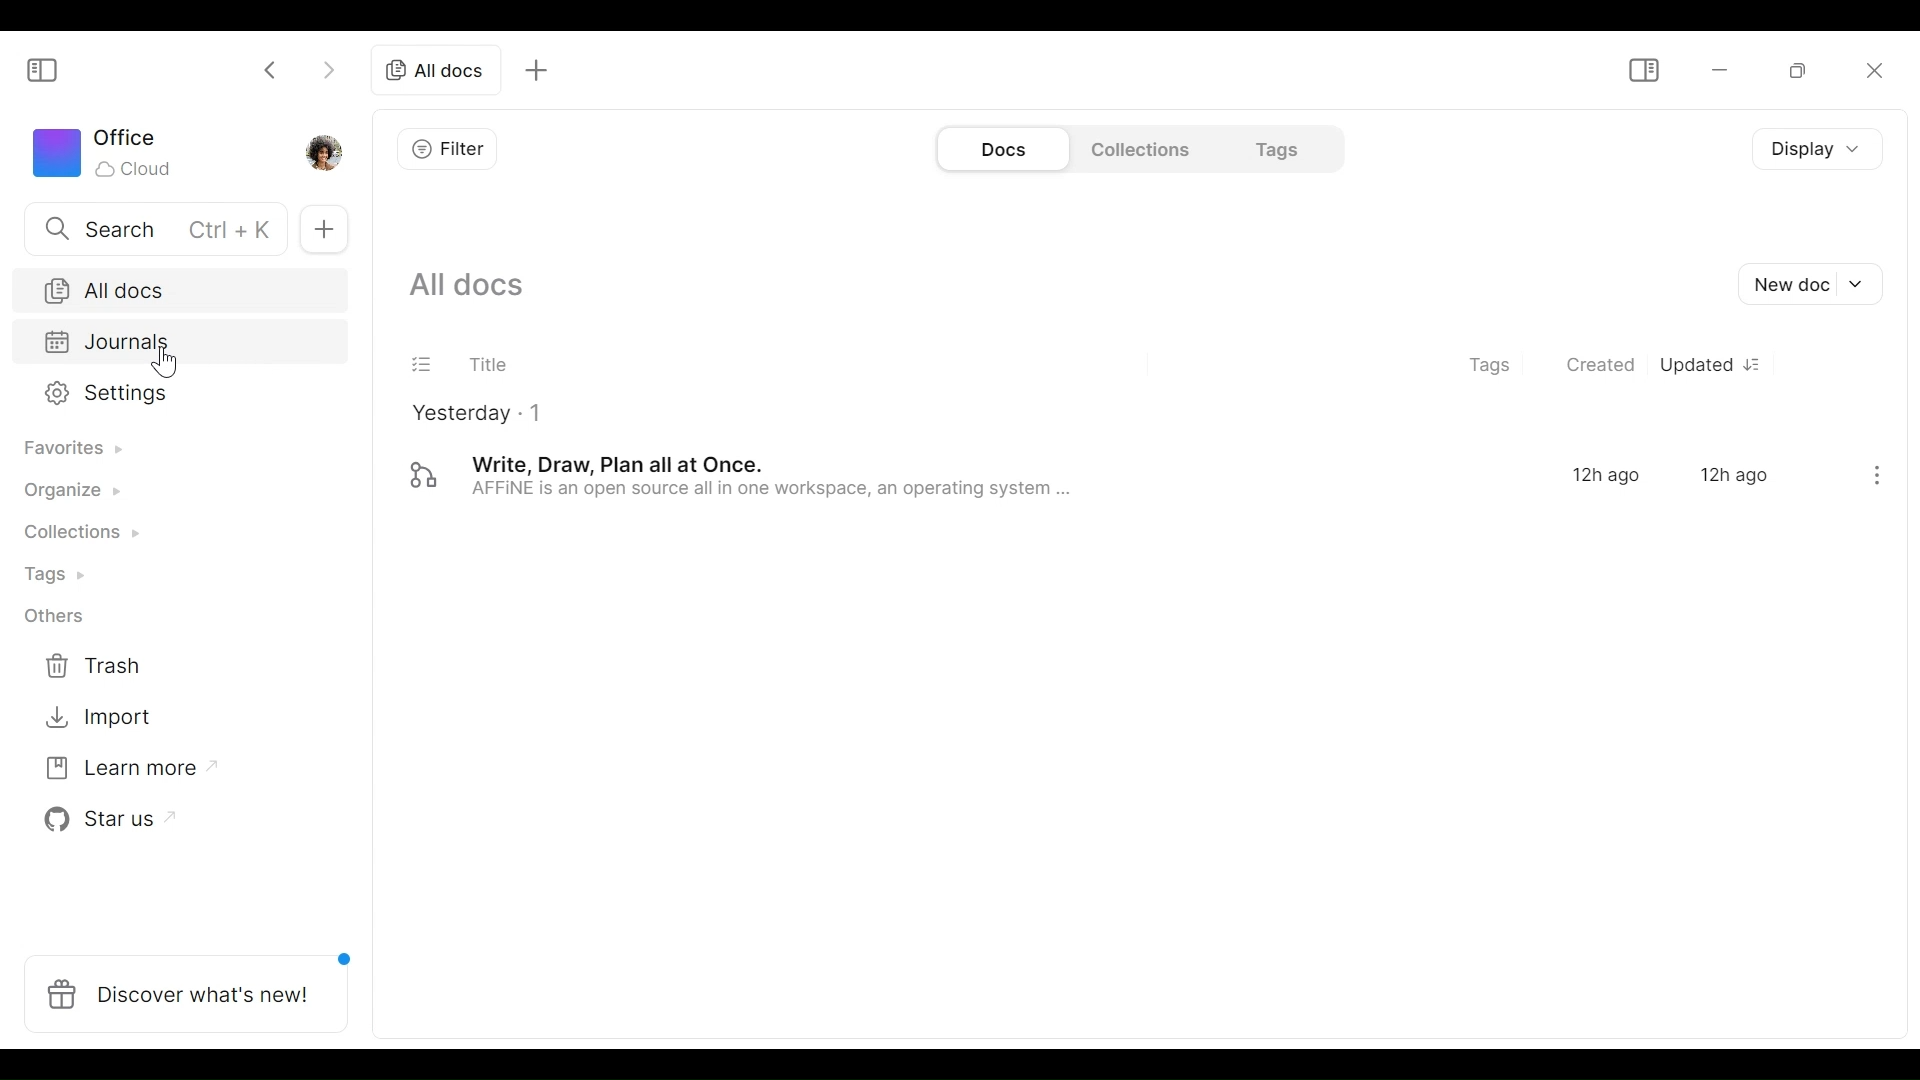 This screenshot has height=1080, width=1920. What do you see at coordinates (322, 230) in the screenshot?
I see `Add new ` at bounding box center [322, 230].